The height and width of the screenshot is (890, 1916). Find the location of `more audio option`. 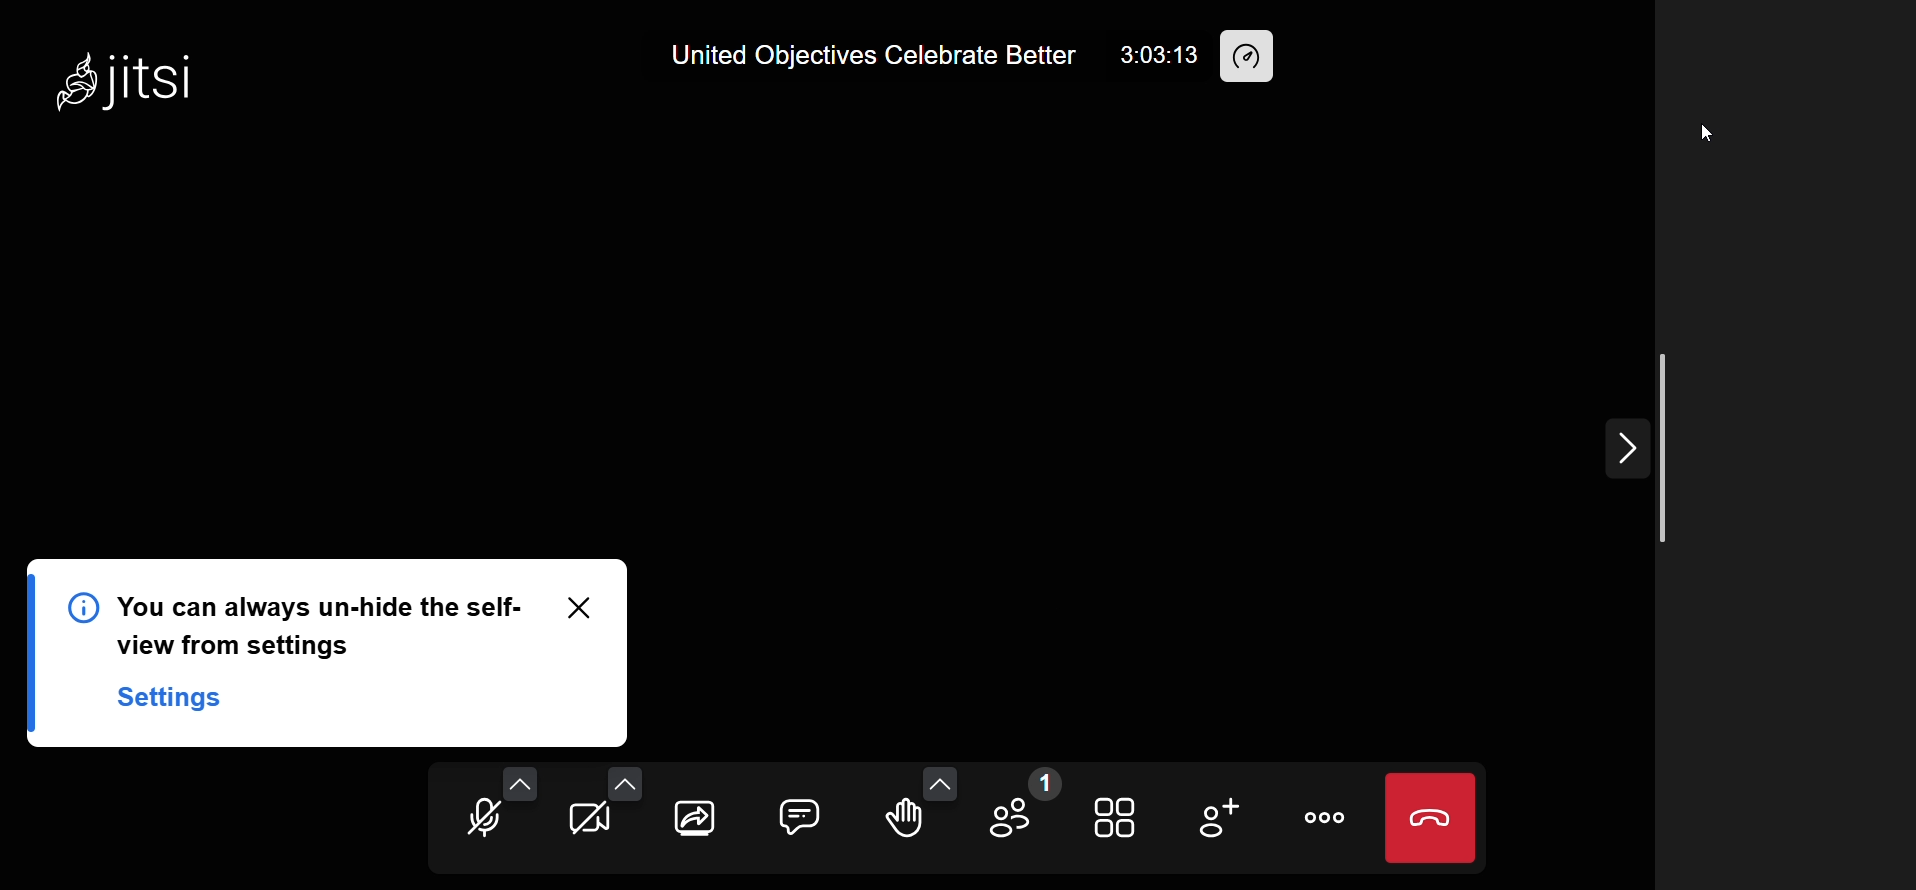

more audio option is located at coordinates (523, 782).